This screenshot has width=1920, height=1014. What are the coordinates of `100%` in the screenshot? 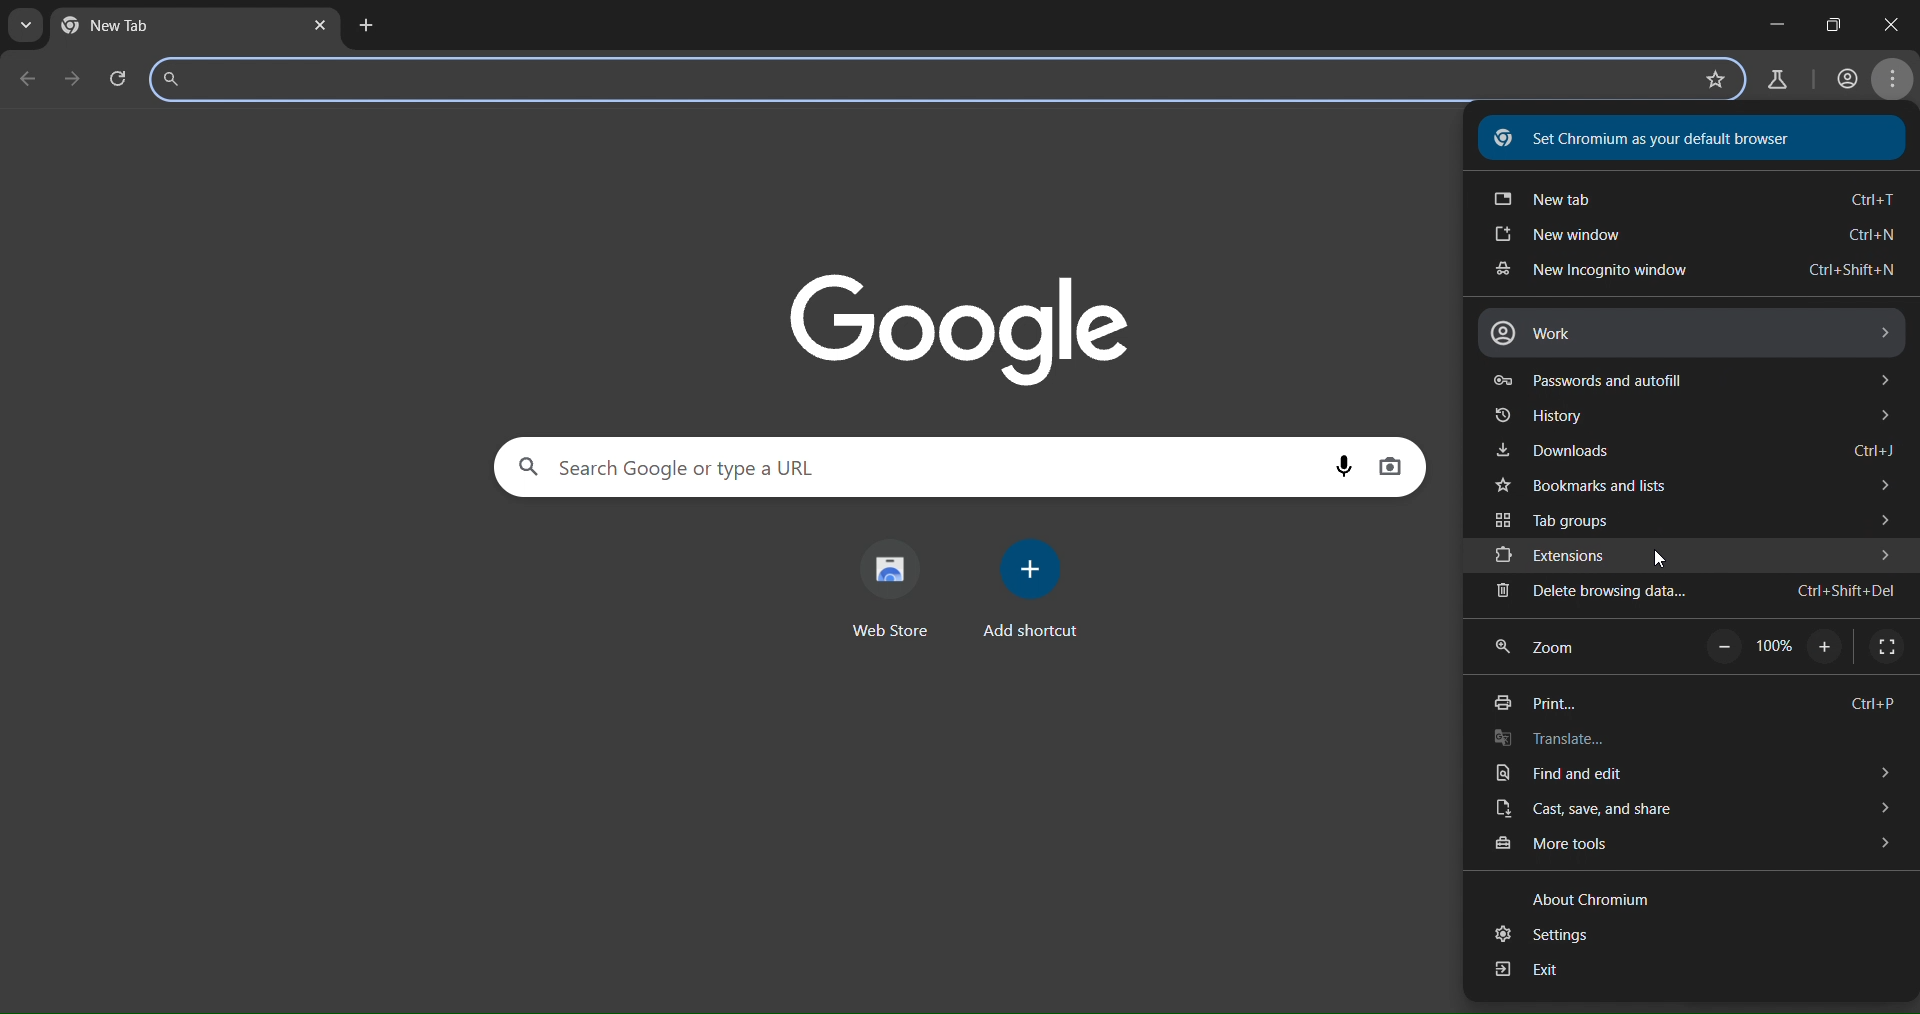 It's located at (1773, 648).